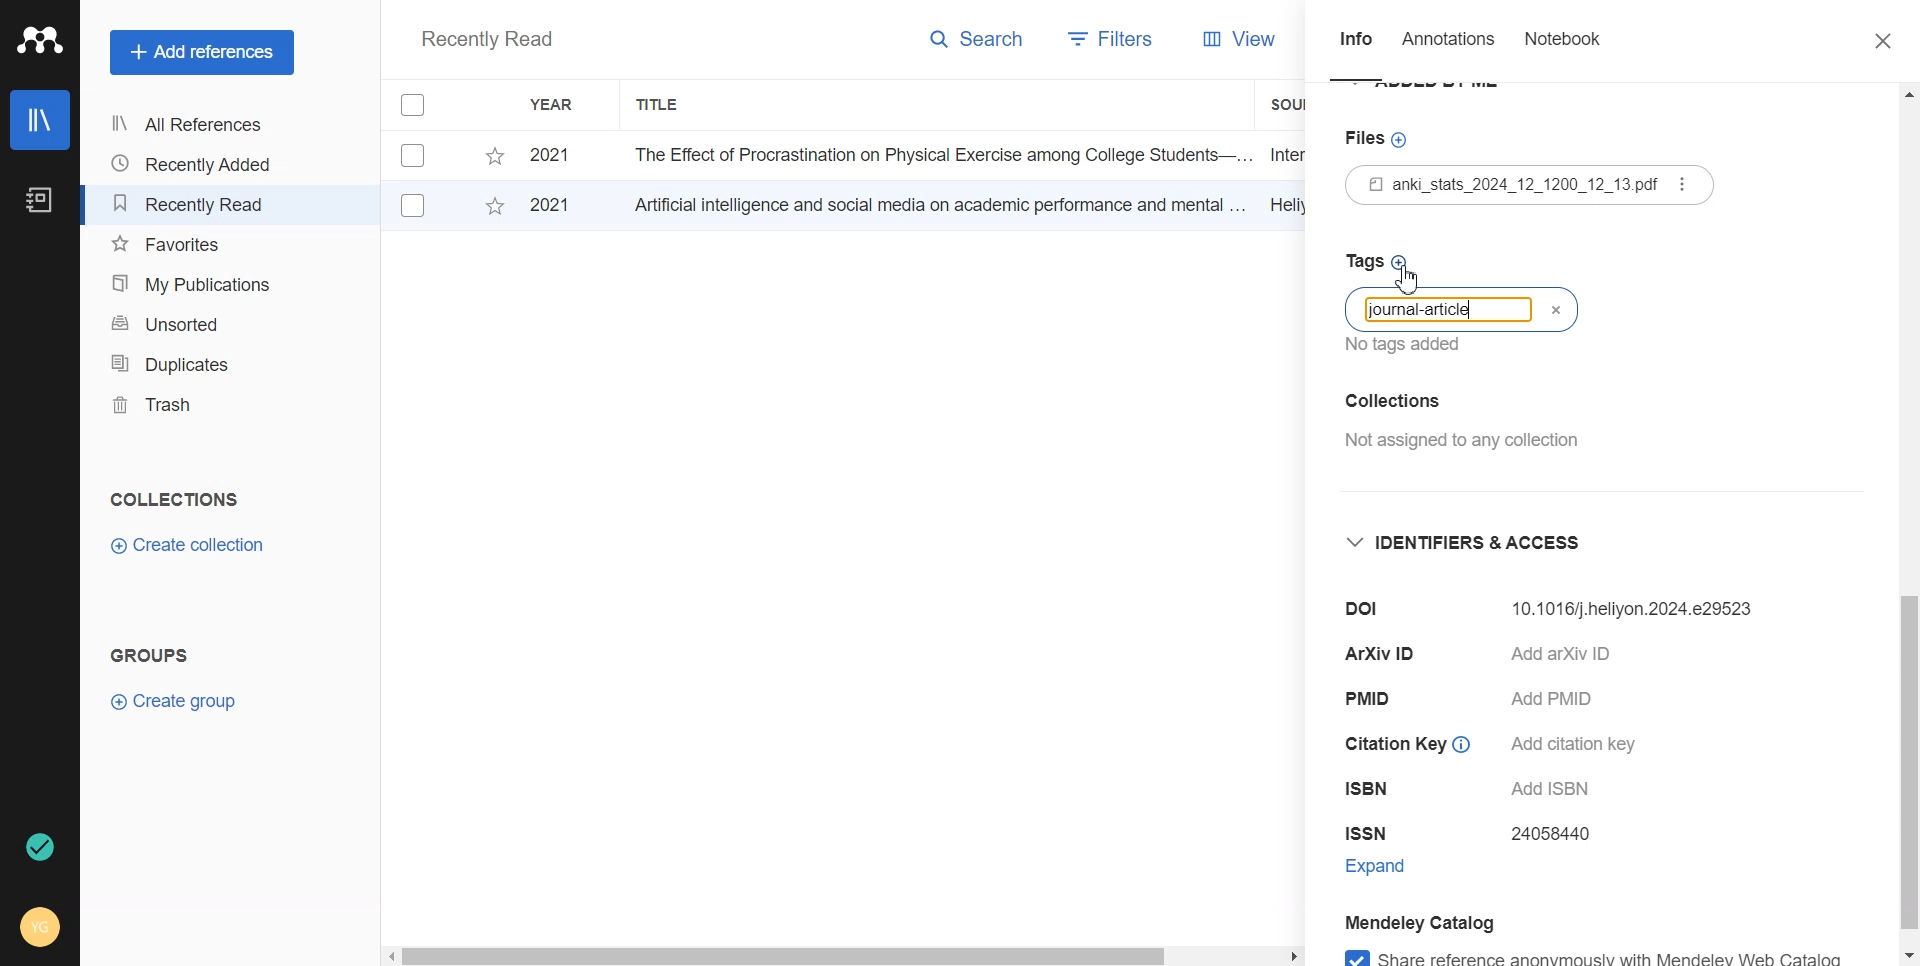 This screenshot has height=966, width=1920. Describe the element at coordinates (936, 204) in the screenshot. I see `Artificial intelligence and social media on academic performance and mental ...` at that location.